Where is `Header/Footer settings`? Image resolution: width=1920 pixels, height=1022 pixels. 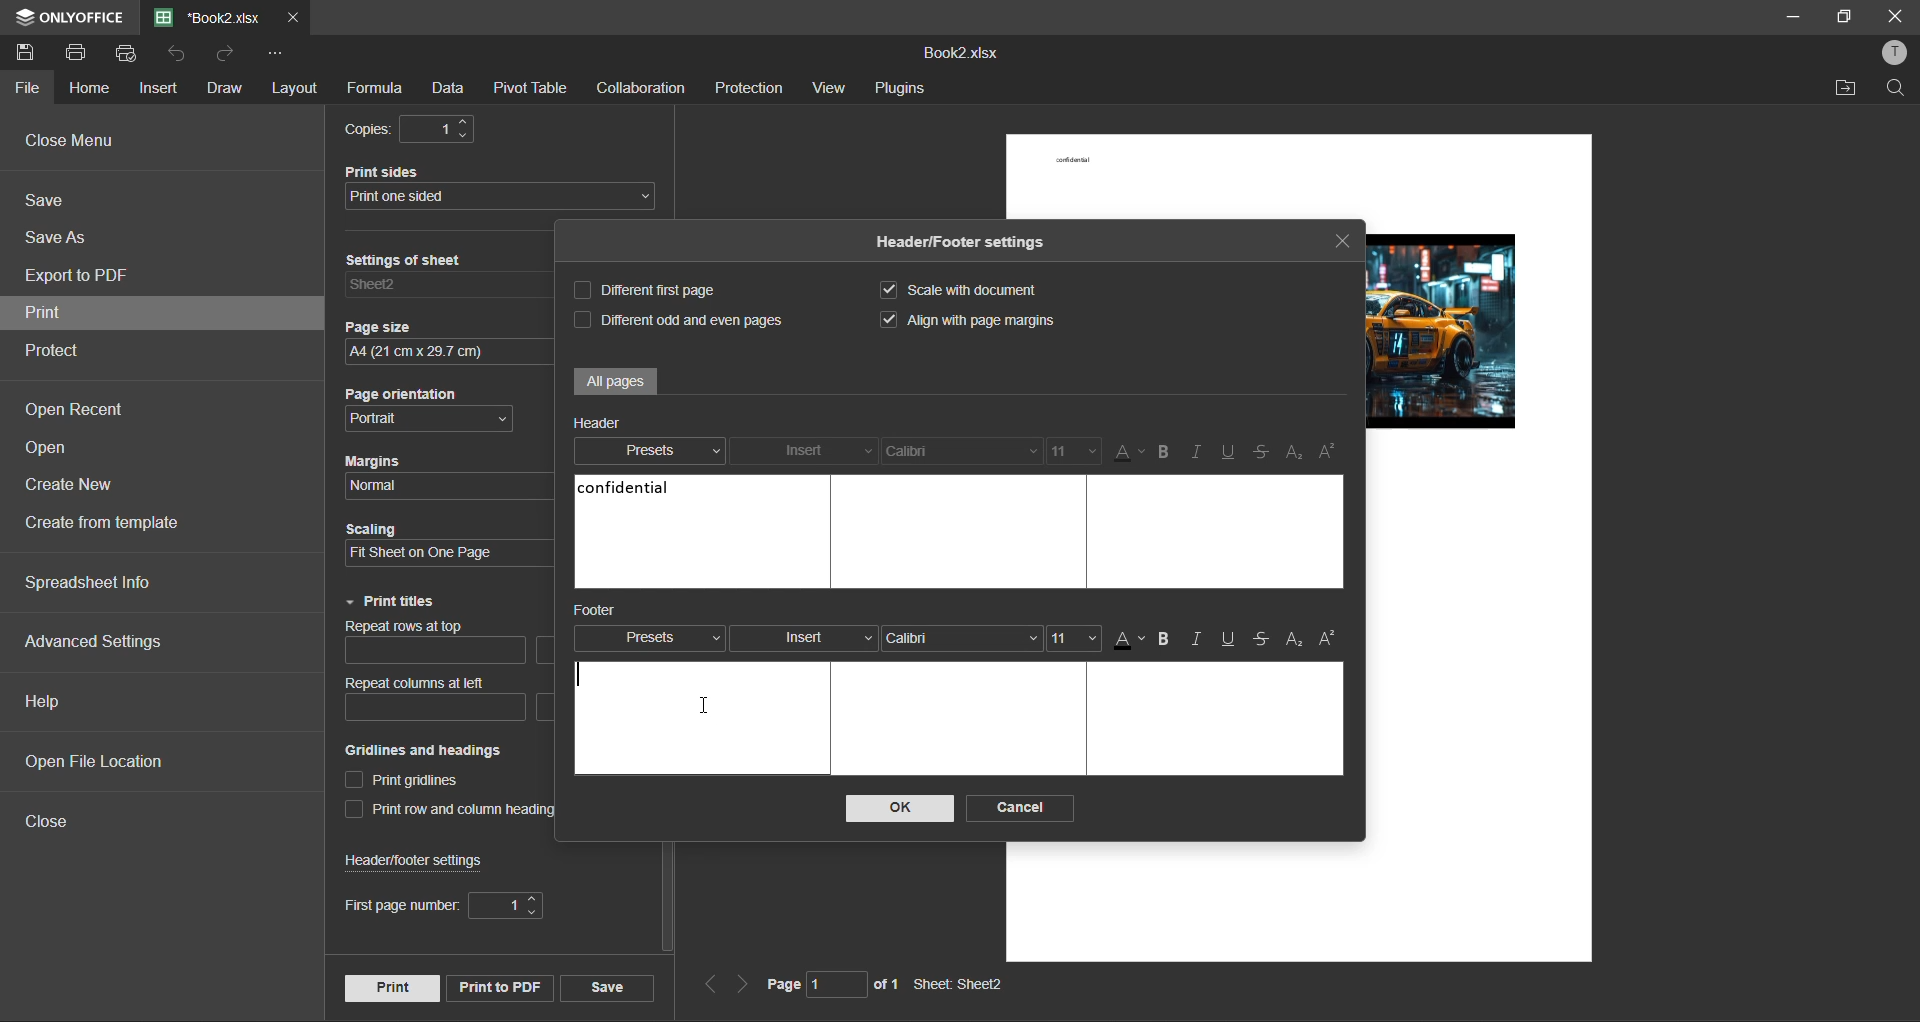
Header/Footer settings is located at coordinates (960, 240).